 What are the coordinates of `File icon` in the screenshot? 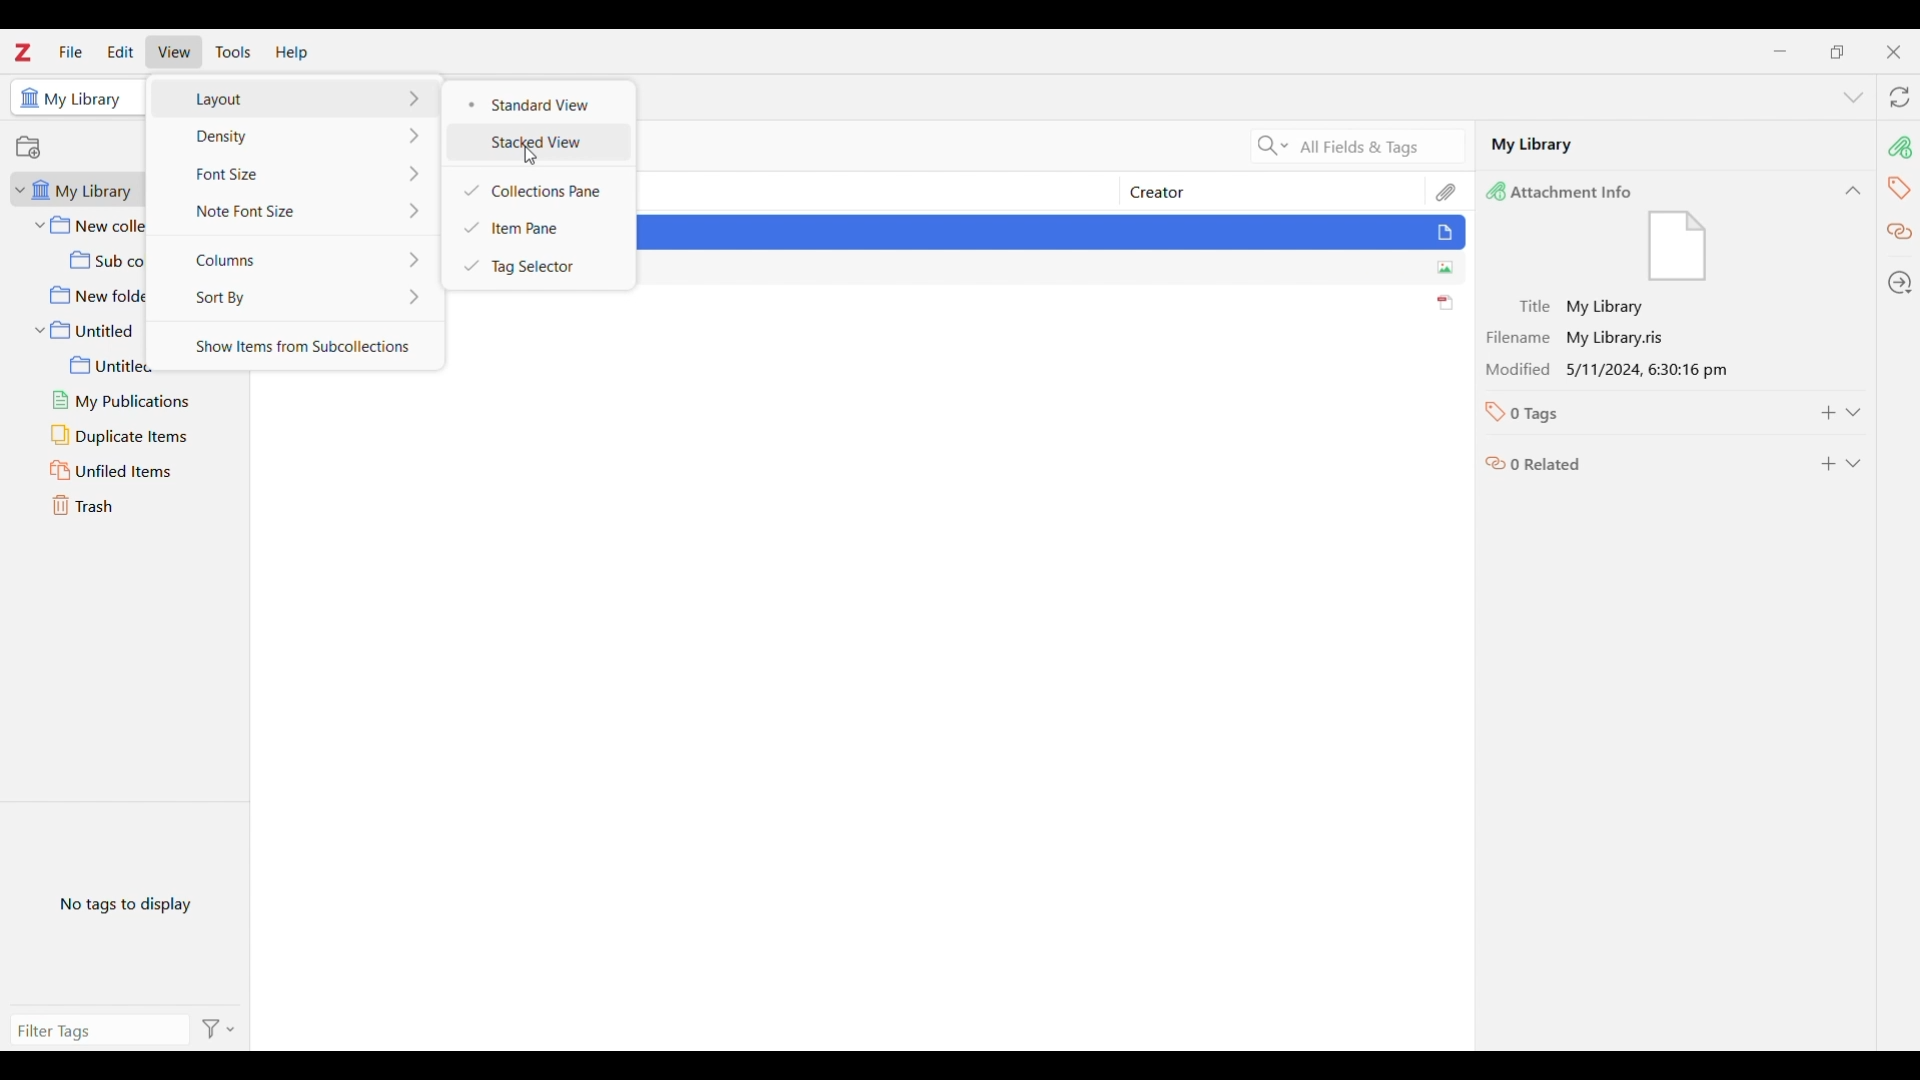 It's located at (1680, 250).